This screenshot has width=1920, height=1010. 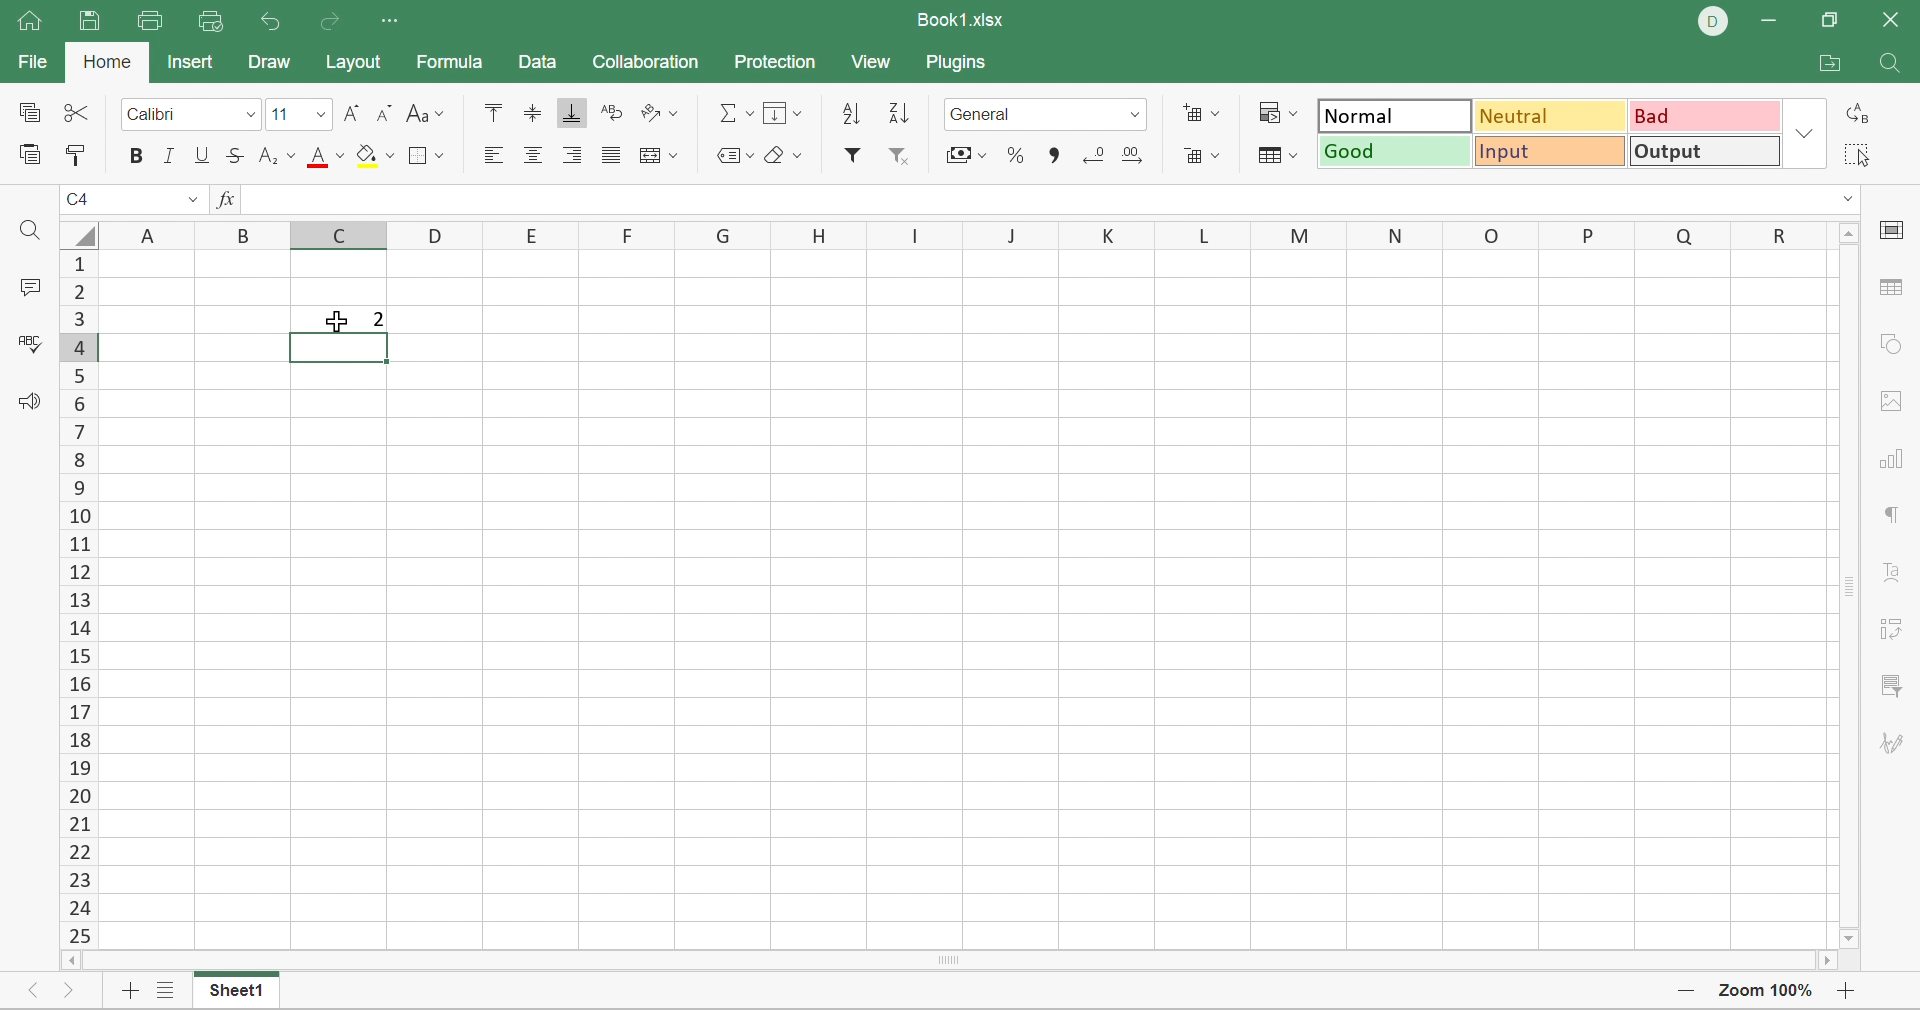 I want to click on Copy style, so click(x=77, y=154).